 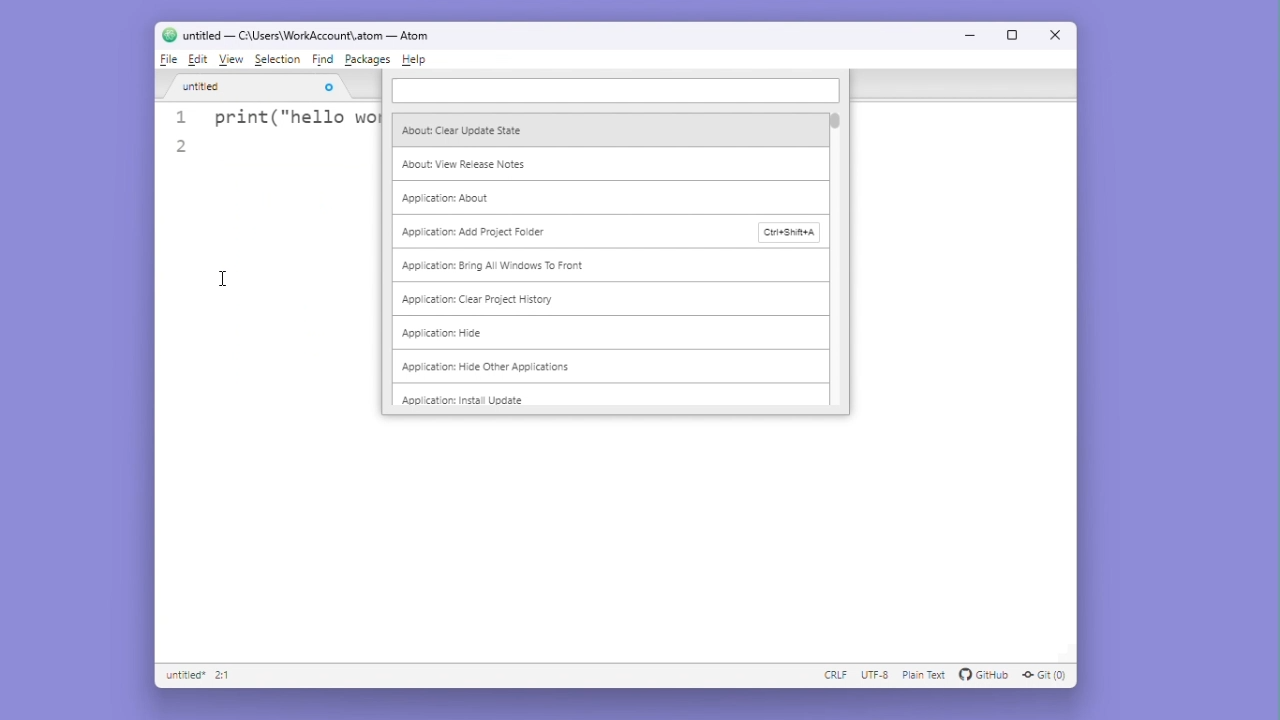 What do you see at coordinates (271, 137) in the screenshot?
I see `1 print("hello world")
2` at bounding box center [271, 137].